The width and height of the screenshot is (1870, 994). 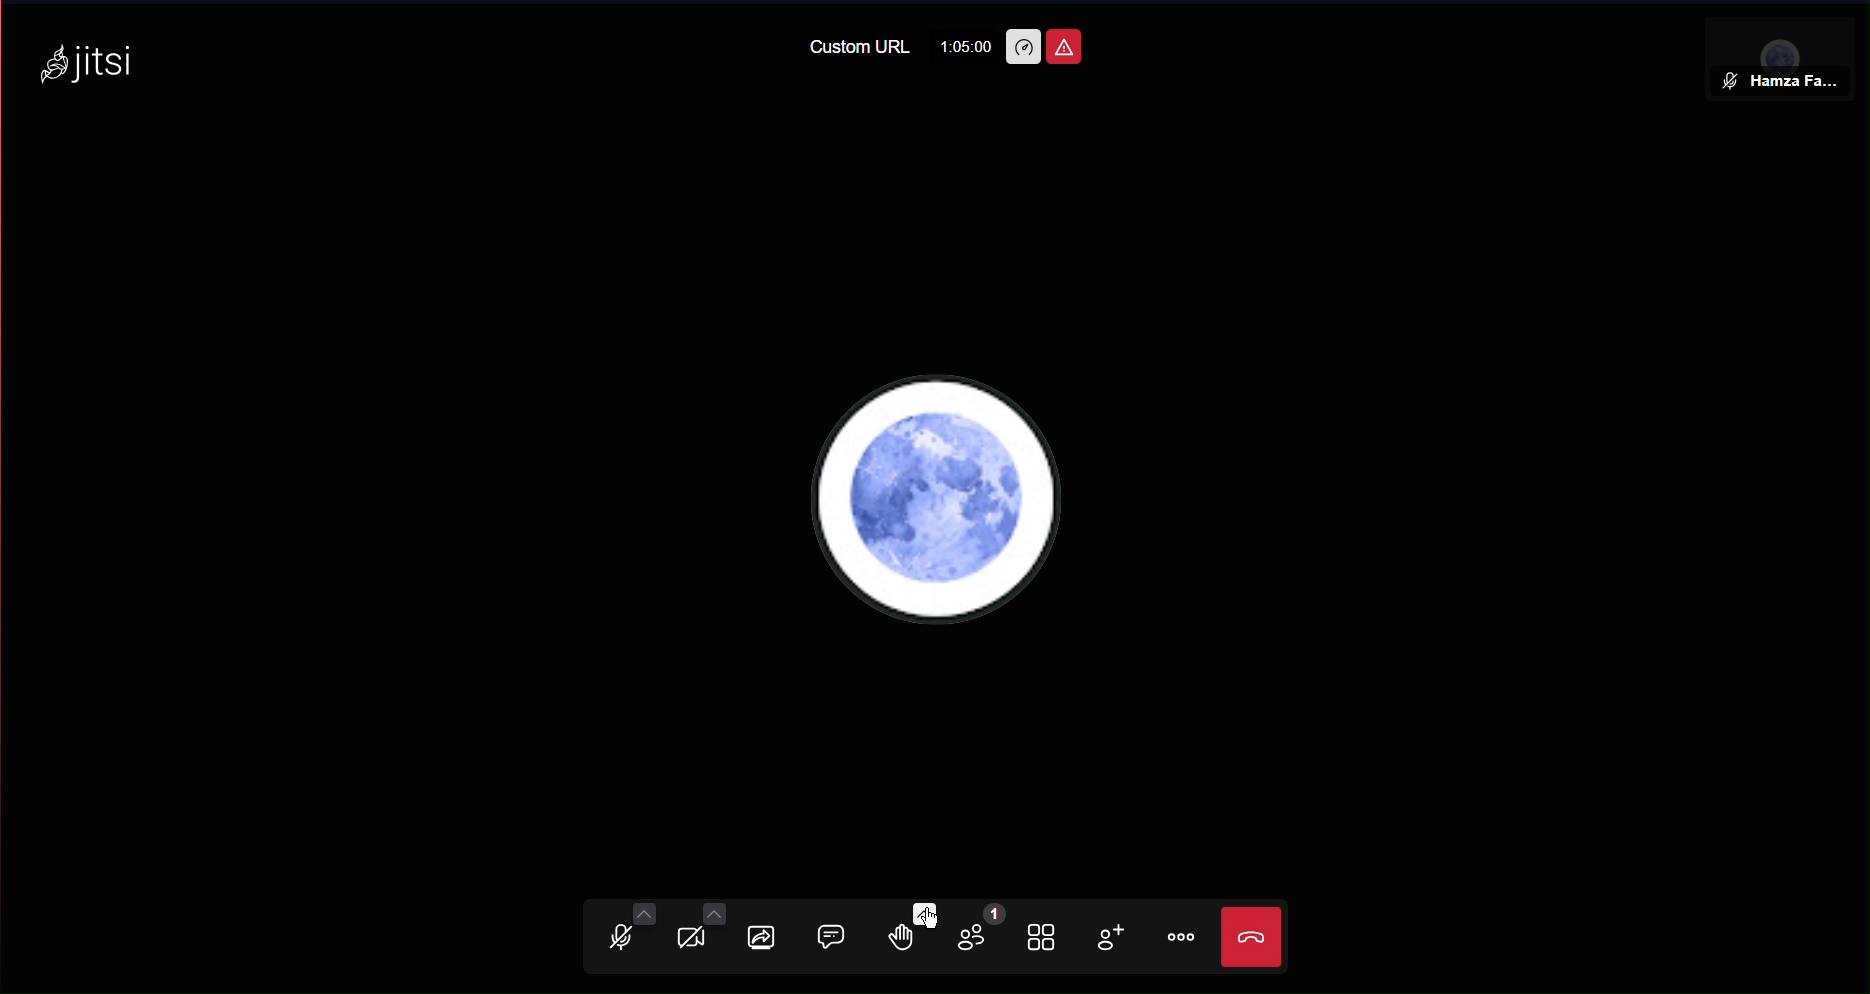 What do you see at coordinates (1047, 939) in the screenshot?
I see `Tile View` at bounding box center [1047, 939].